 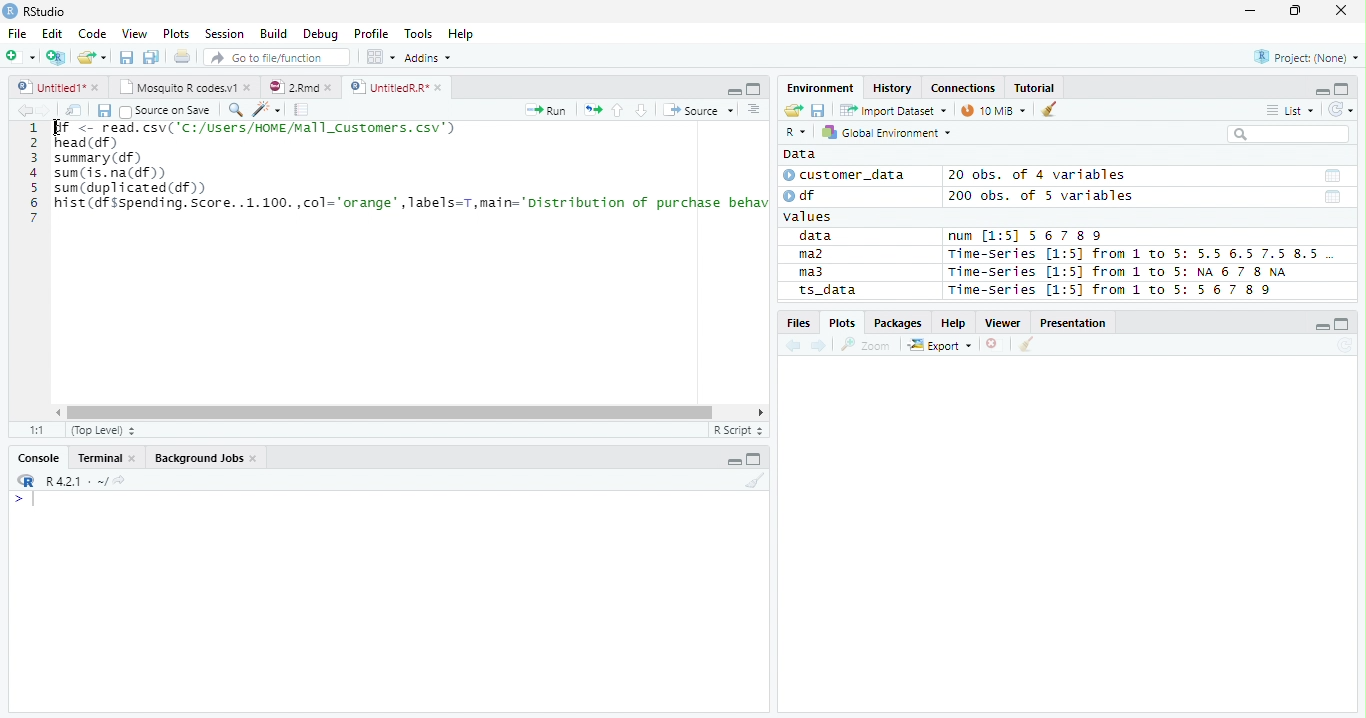 What do you see at coordinates (995, 345) in the screenshot?
I see `Delete` at bounding box center [995, 345].